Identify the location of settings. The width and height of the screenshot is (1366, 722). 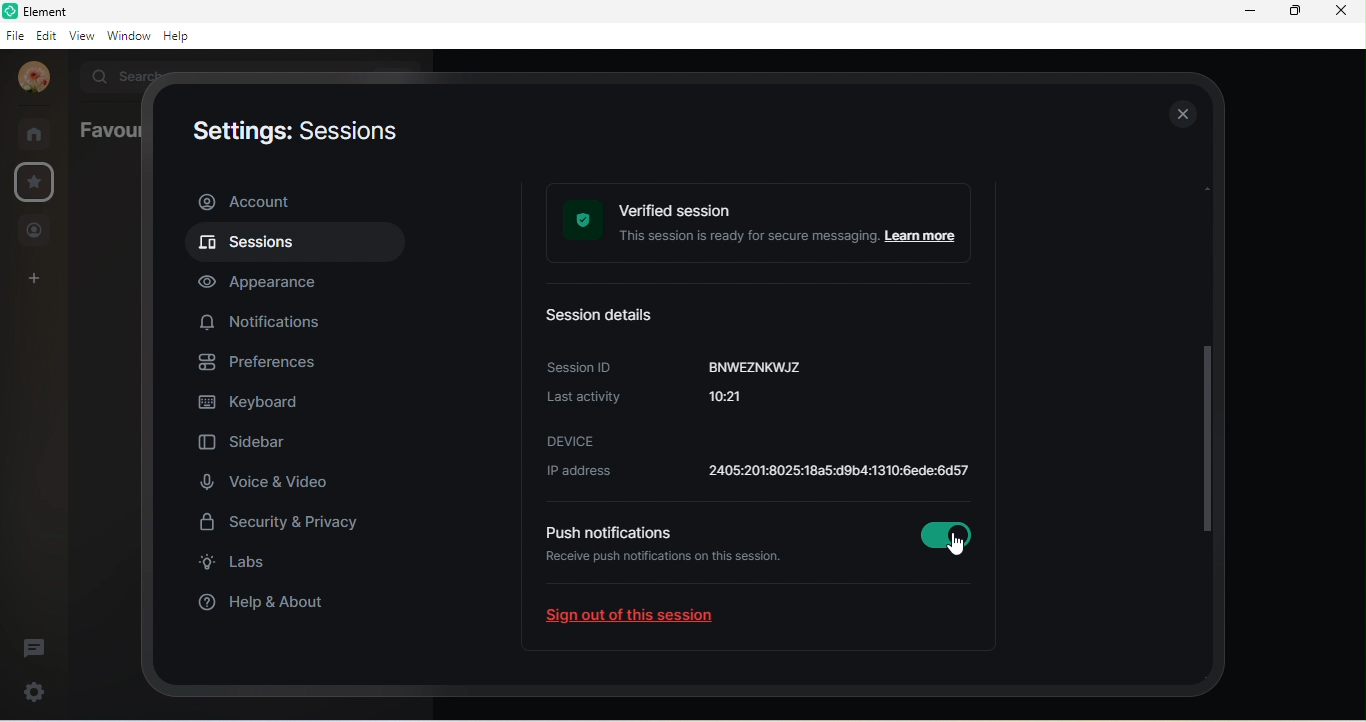
(31, 691).